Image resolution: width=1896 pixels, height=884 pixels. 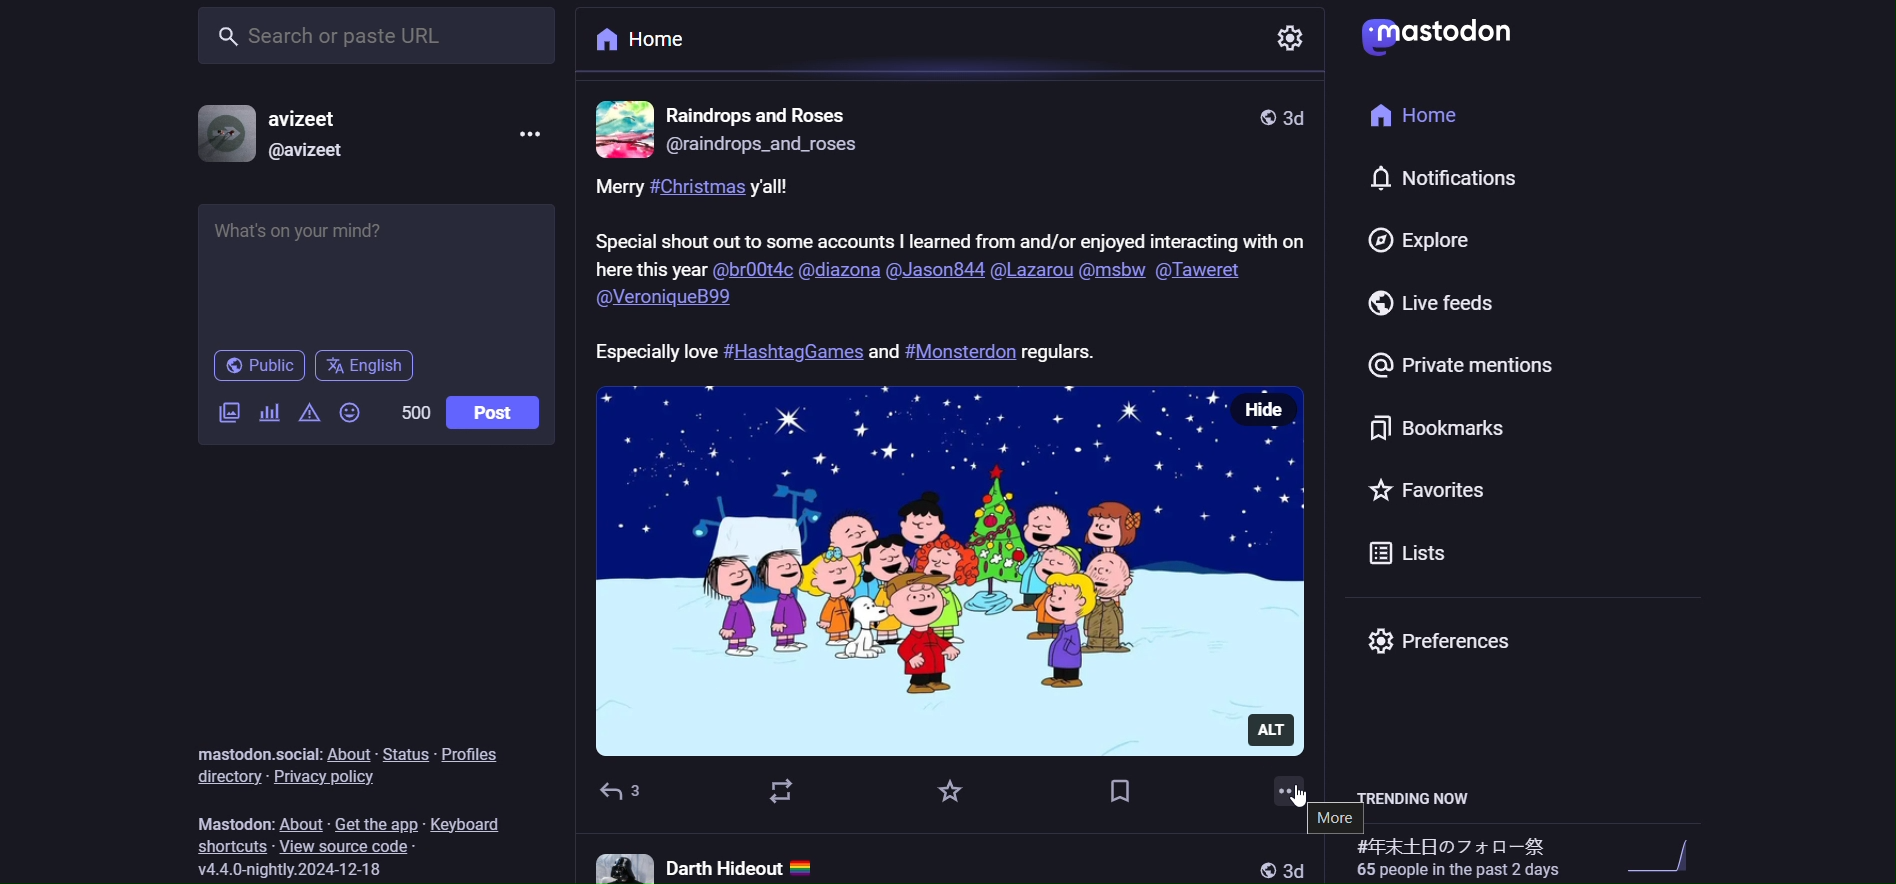 What do you see at coordinates (378, 39) in the screenshot?
I see `search` at bounding box center [378, 39].